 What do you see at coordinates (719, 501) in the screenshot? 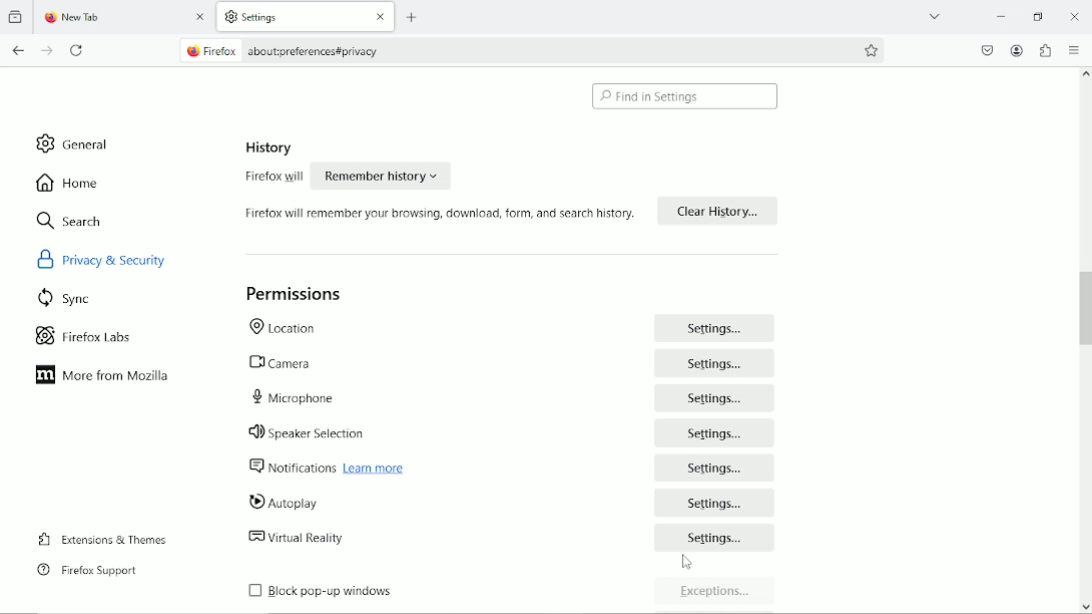
I see `settings` at bounding box center [719, 501].